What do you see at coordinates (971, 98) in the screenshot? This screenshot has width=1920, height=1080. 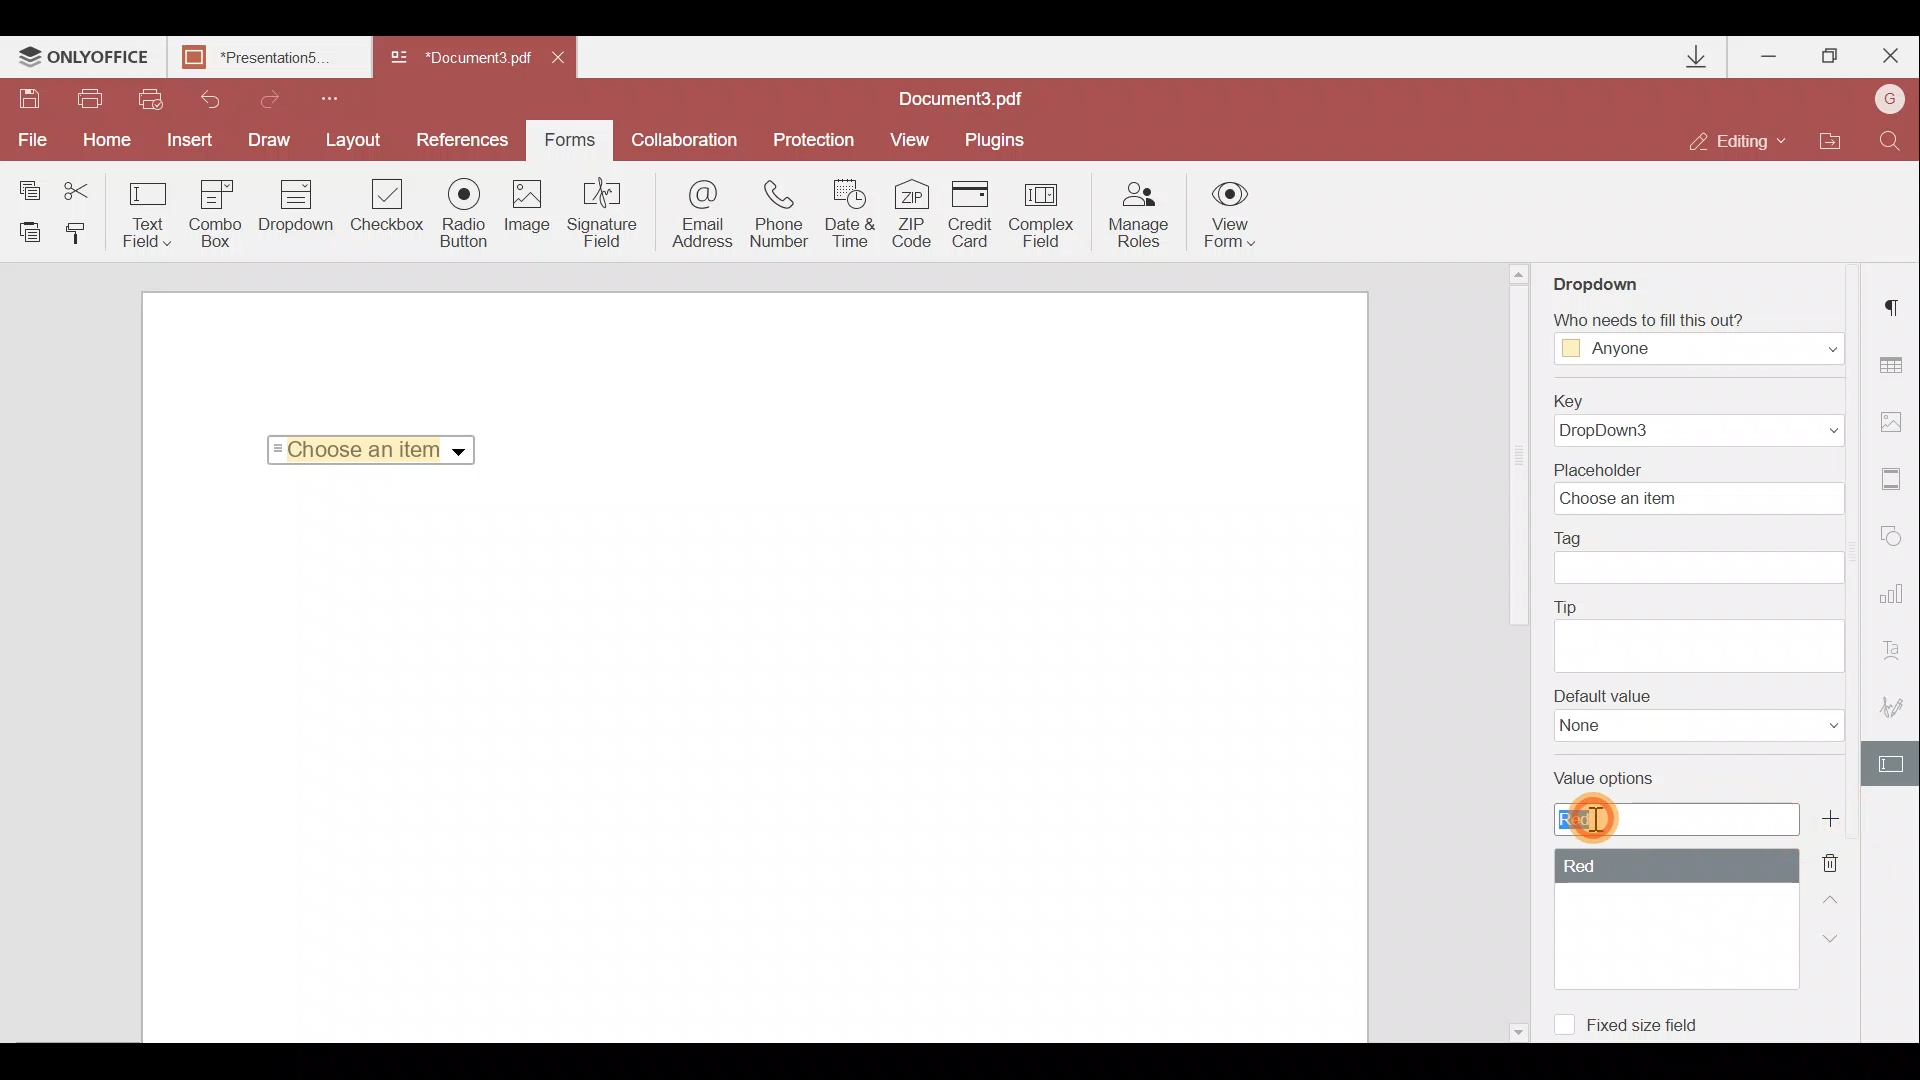 I see `Document name` at bounding box center [971, 98].